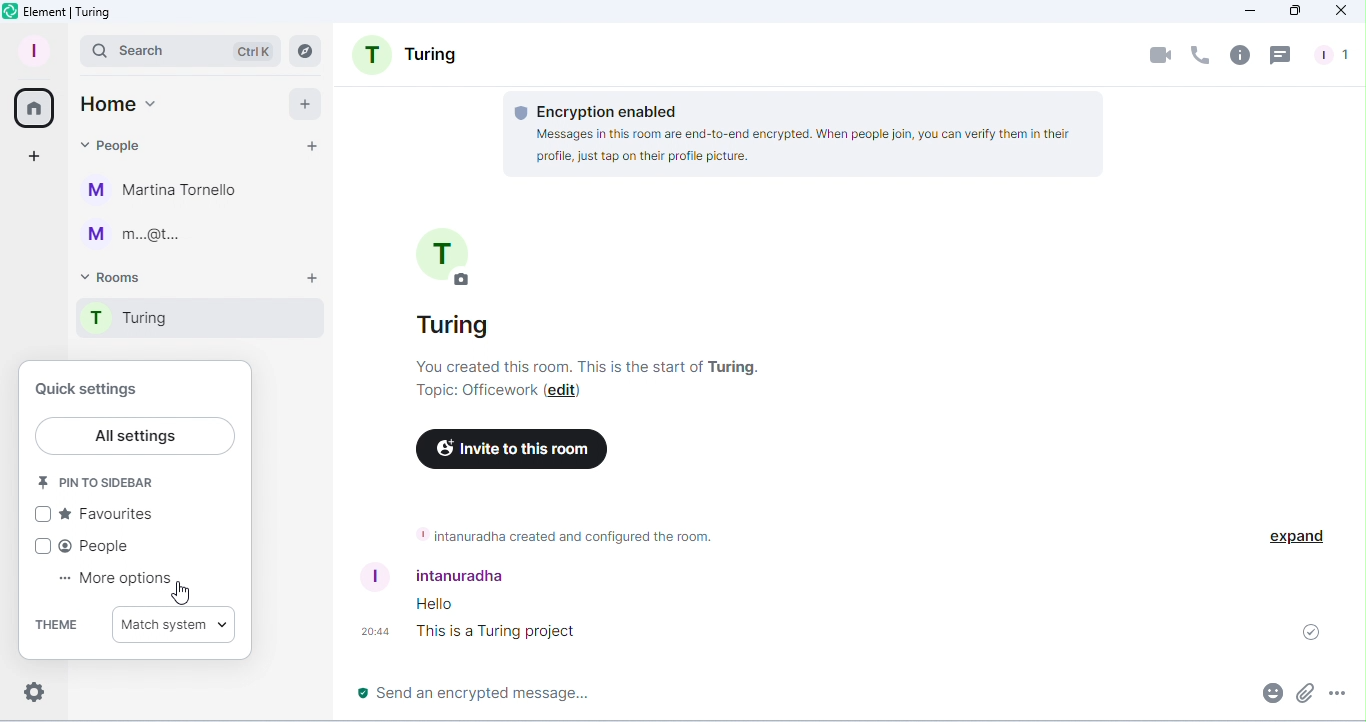  Describe the element at coordinates (566, 622) in the screenshot. I see `Message` at that location.